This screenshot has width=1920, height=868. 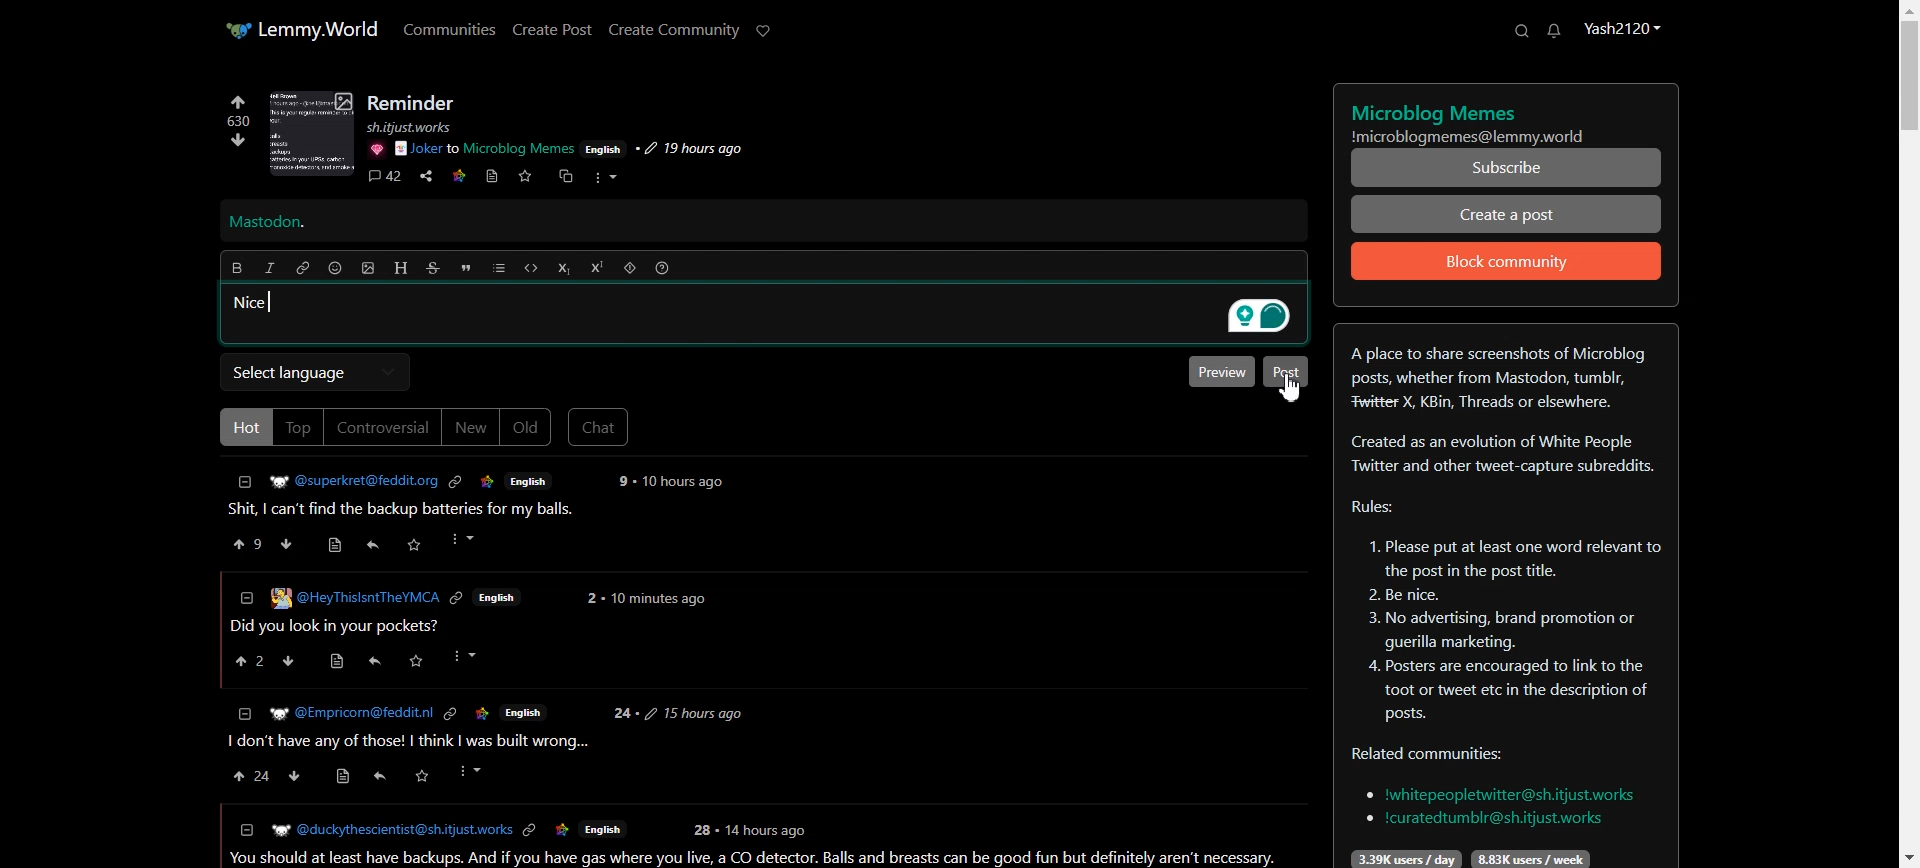 I want to click on a» 24, so click(x=248, y=776).